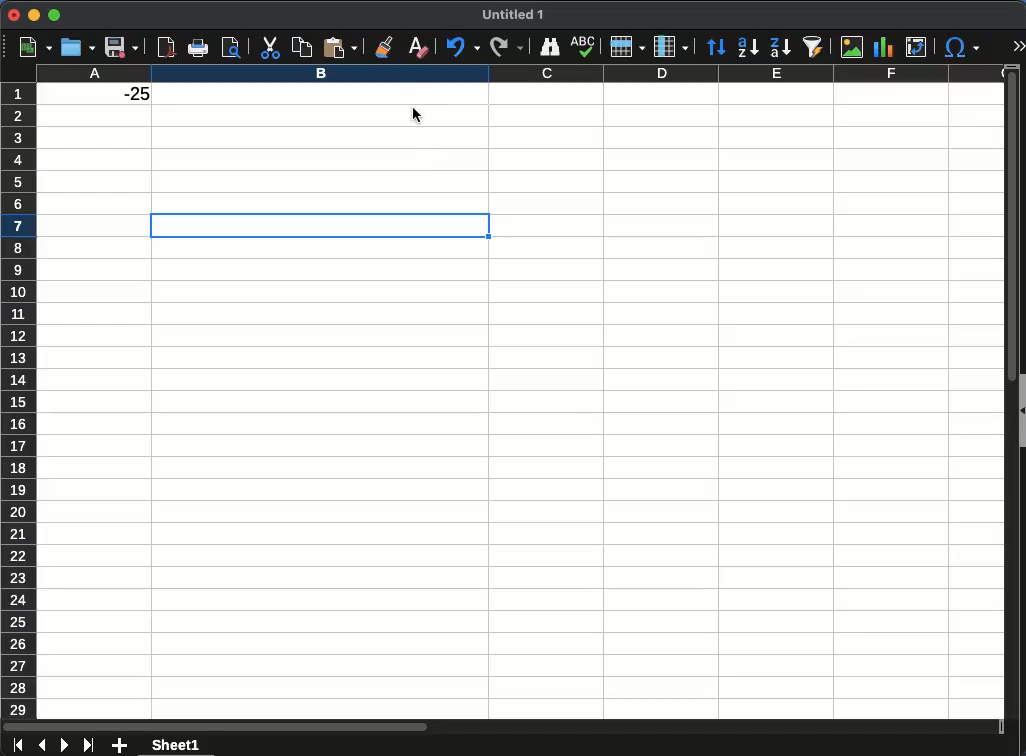 The width and height of the screenshot is (1026, 756). What do you see at coordinates (551, 47) in the screenshot?
I see `finder` at bounding box center [551, 47].